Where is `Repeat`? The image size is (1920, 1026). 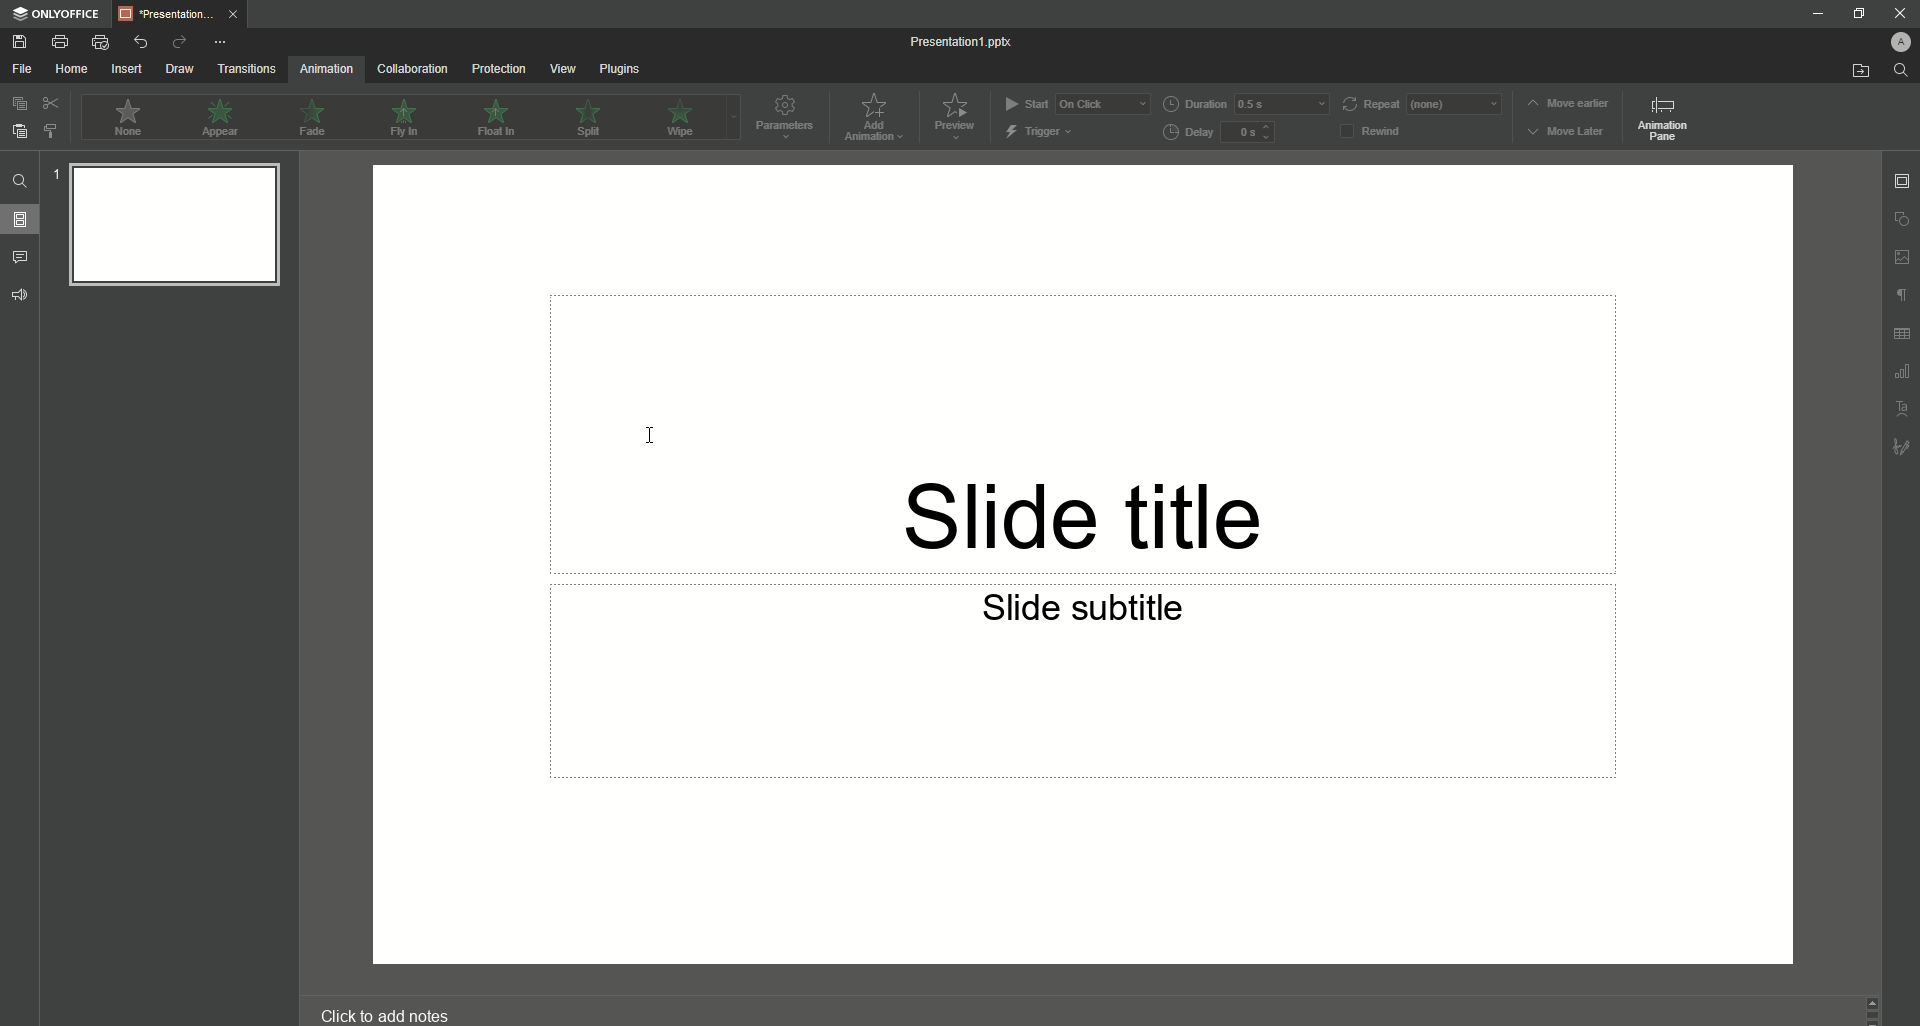
Repeat is located at coordinates (1424, 104).